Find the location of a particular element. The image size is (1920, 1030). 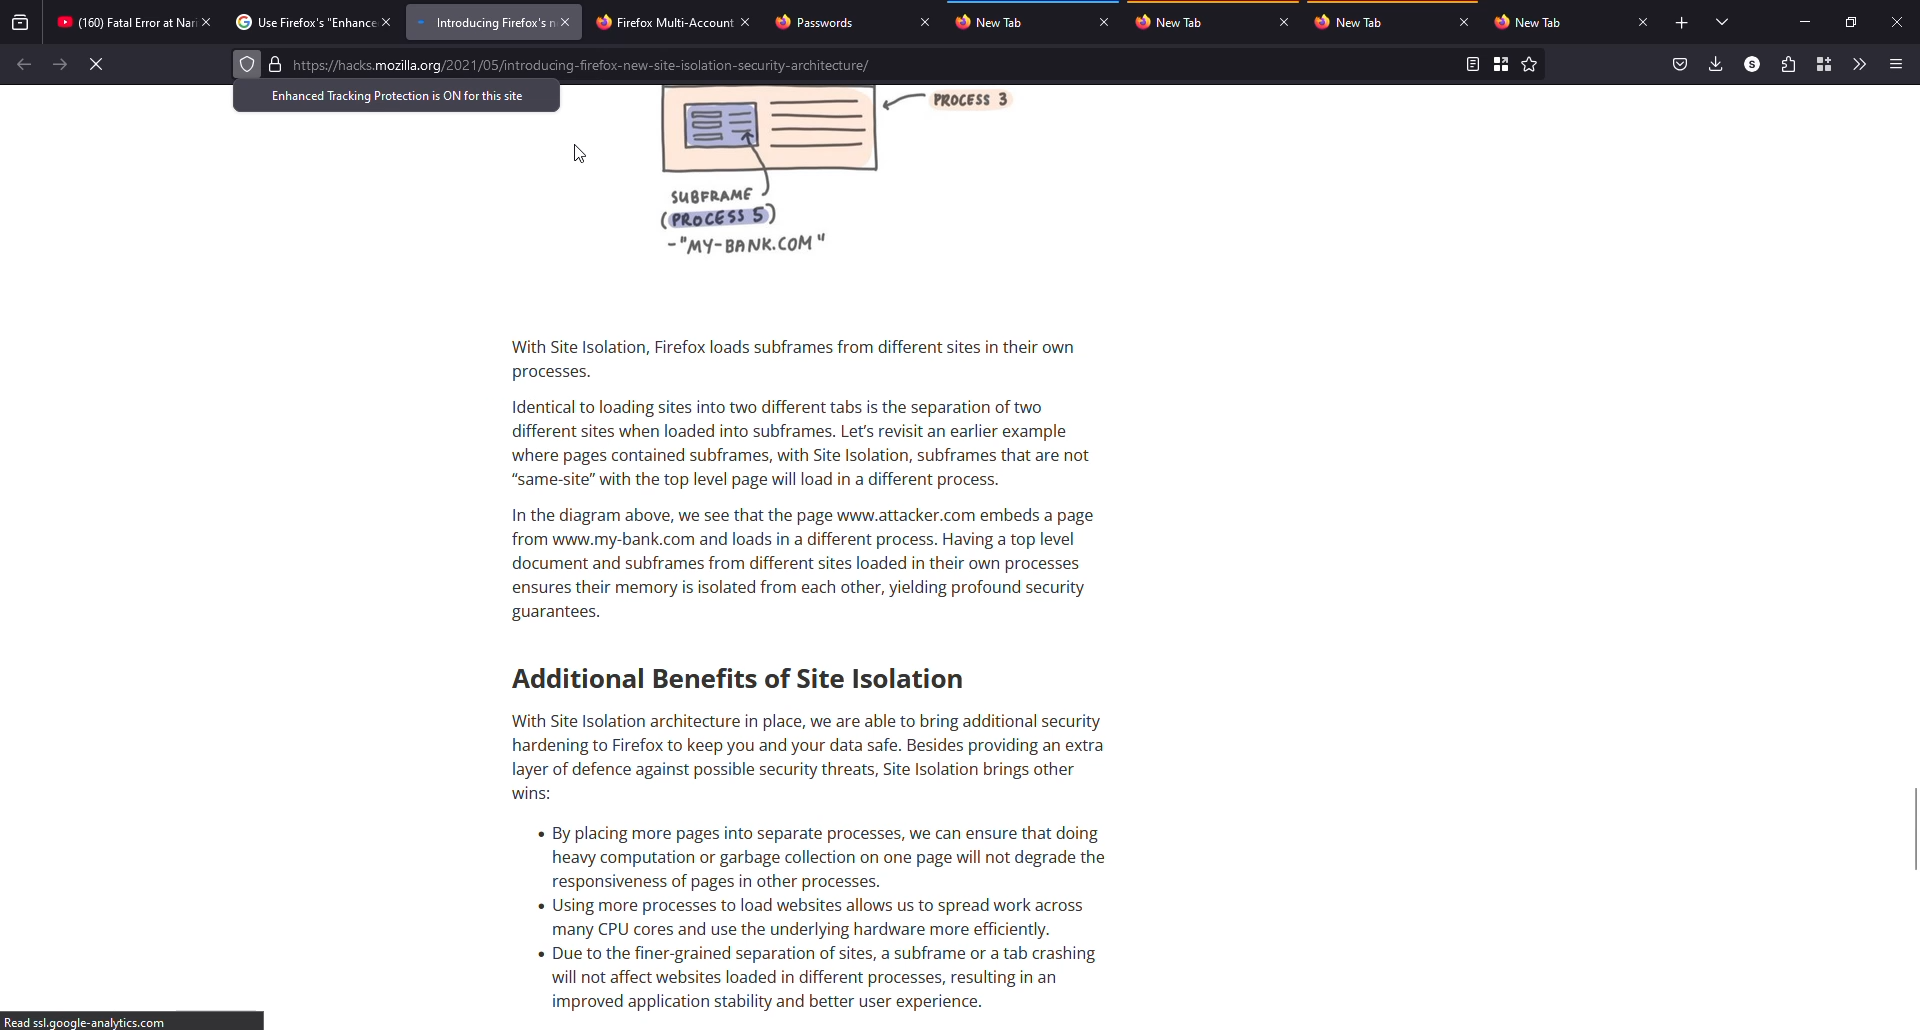

close is located at coordinates (1896, 21).